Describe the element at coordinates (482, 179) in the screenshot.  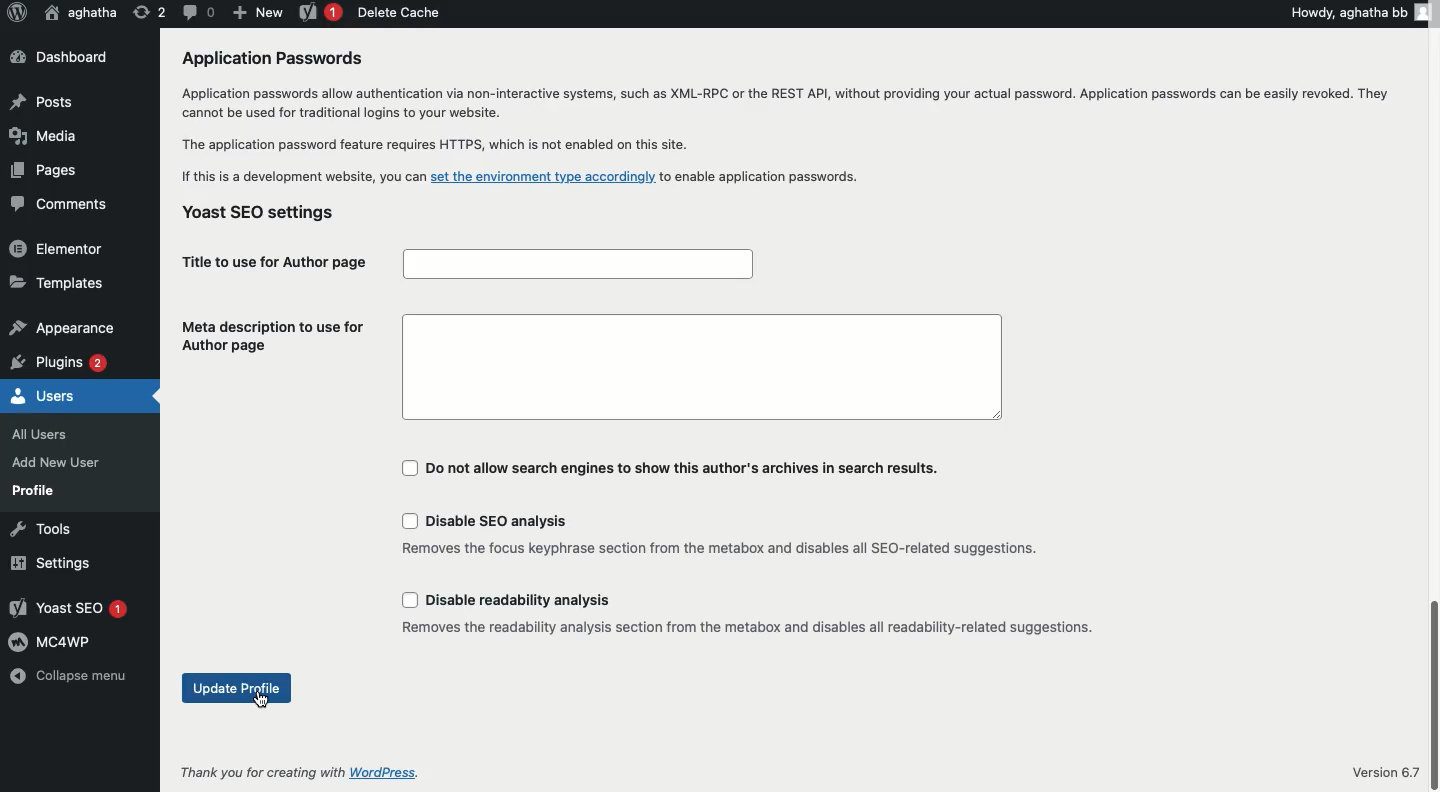
I see `If this is a development website, you can set the environment type accordingly. to enable application password.` at that location.